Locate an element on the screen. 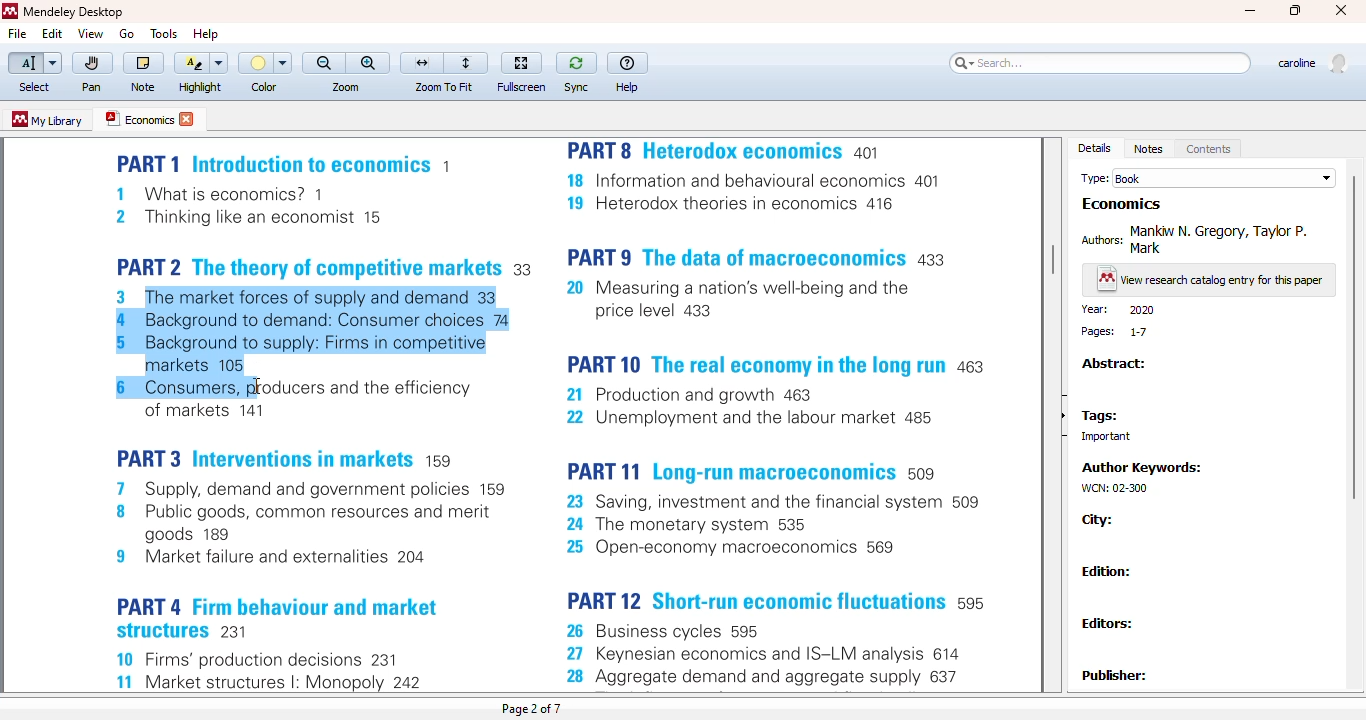 Image resolution: width=1366 pixels, height=720 pixels. file is located at coordinates (16, 34).